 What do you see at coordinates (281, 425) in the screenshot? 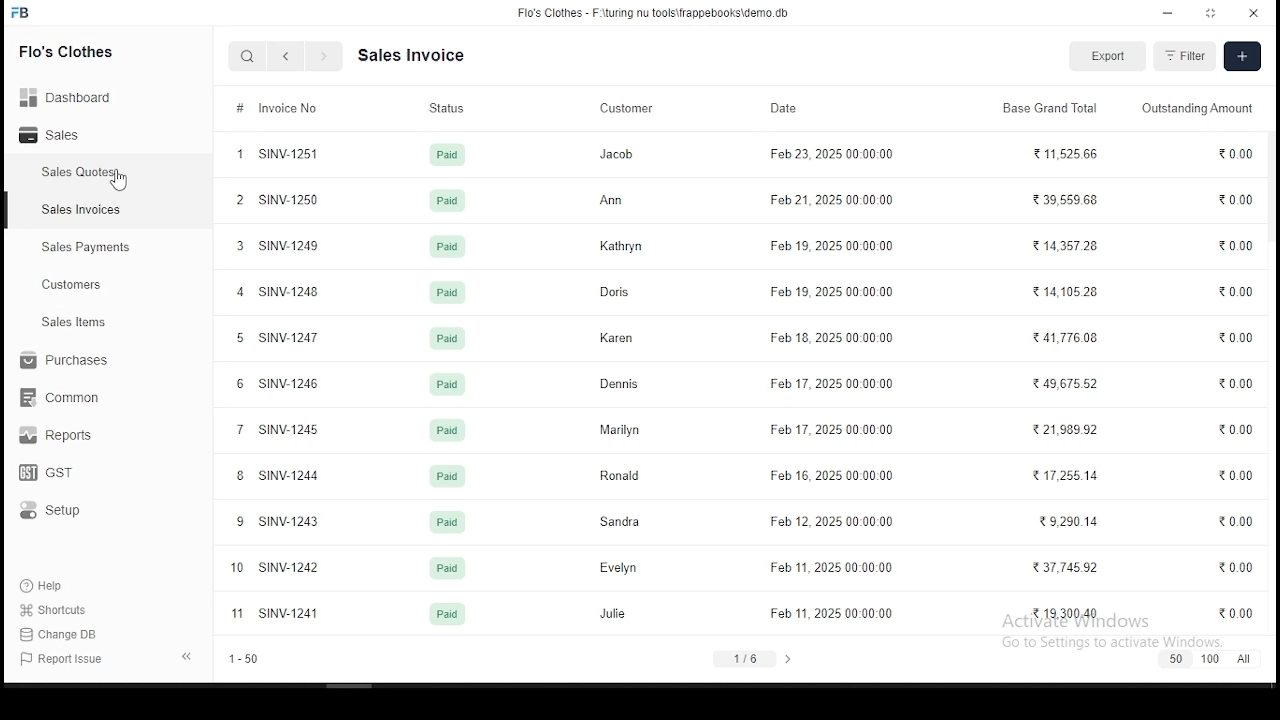
I see `7 SINV-1245` at bounding box center [281, 425].